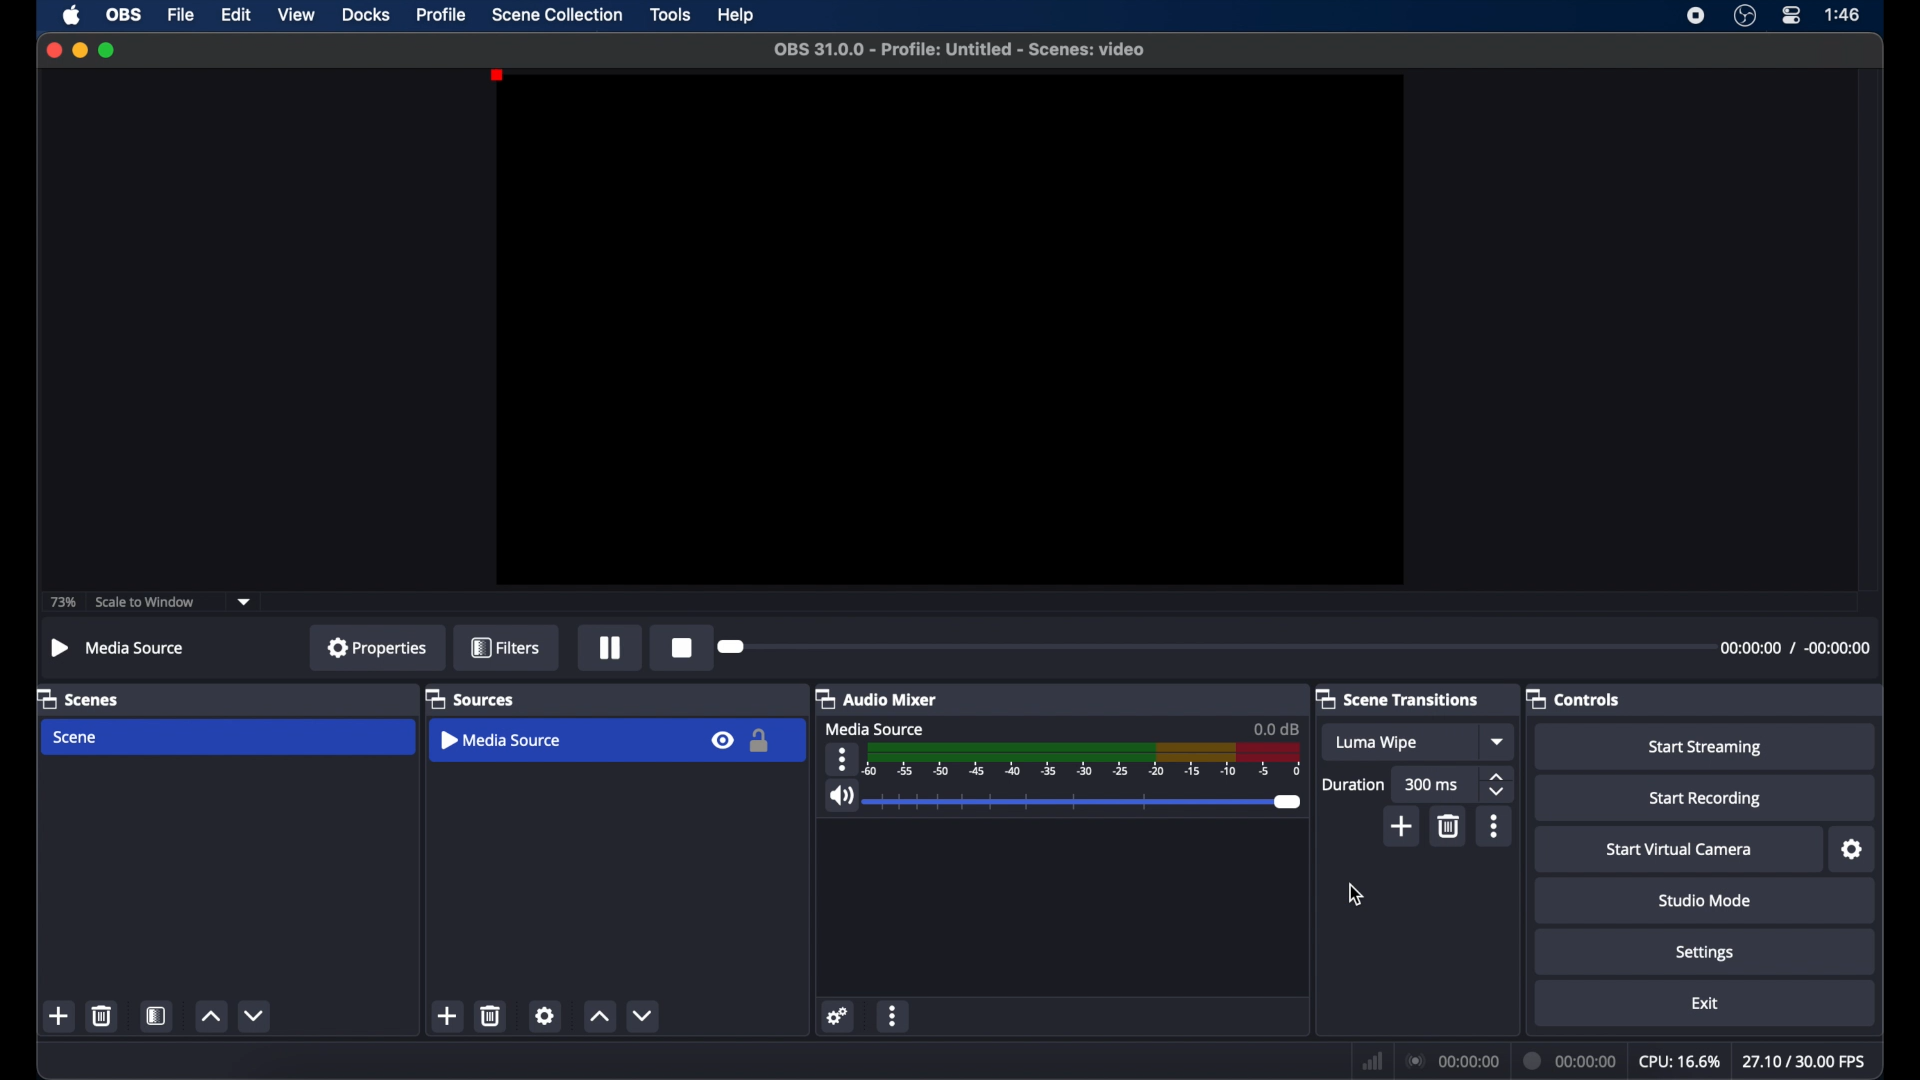 The height and width of the screenshot is (1080, 1920). Describe the element at coordinates (1499, 741) in the screenshot. I see `dropdown` at that location.